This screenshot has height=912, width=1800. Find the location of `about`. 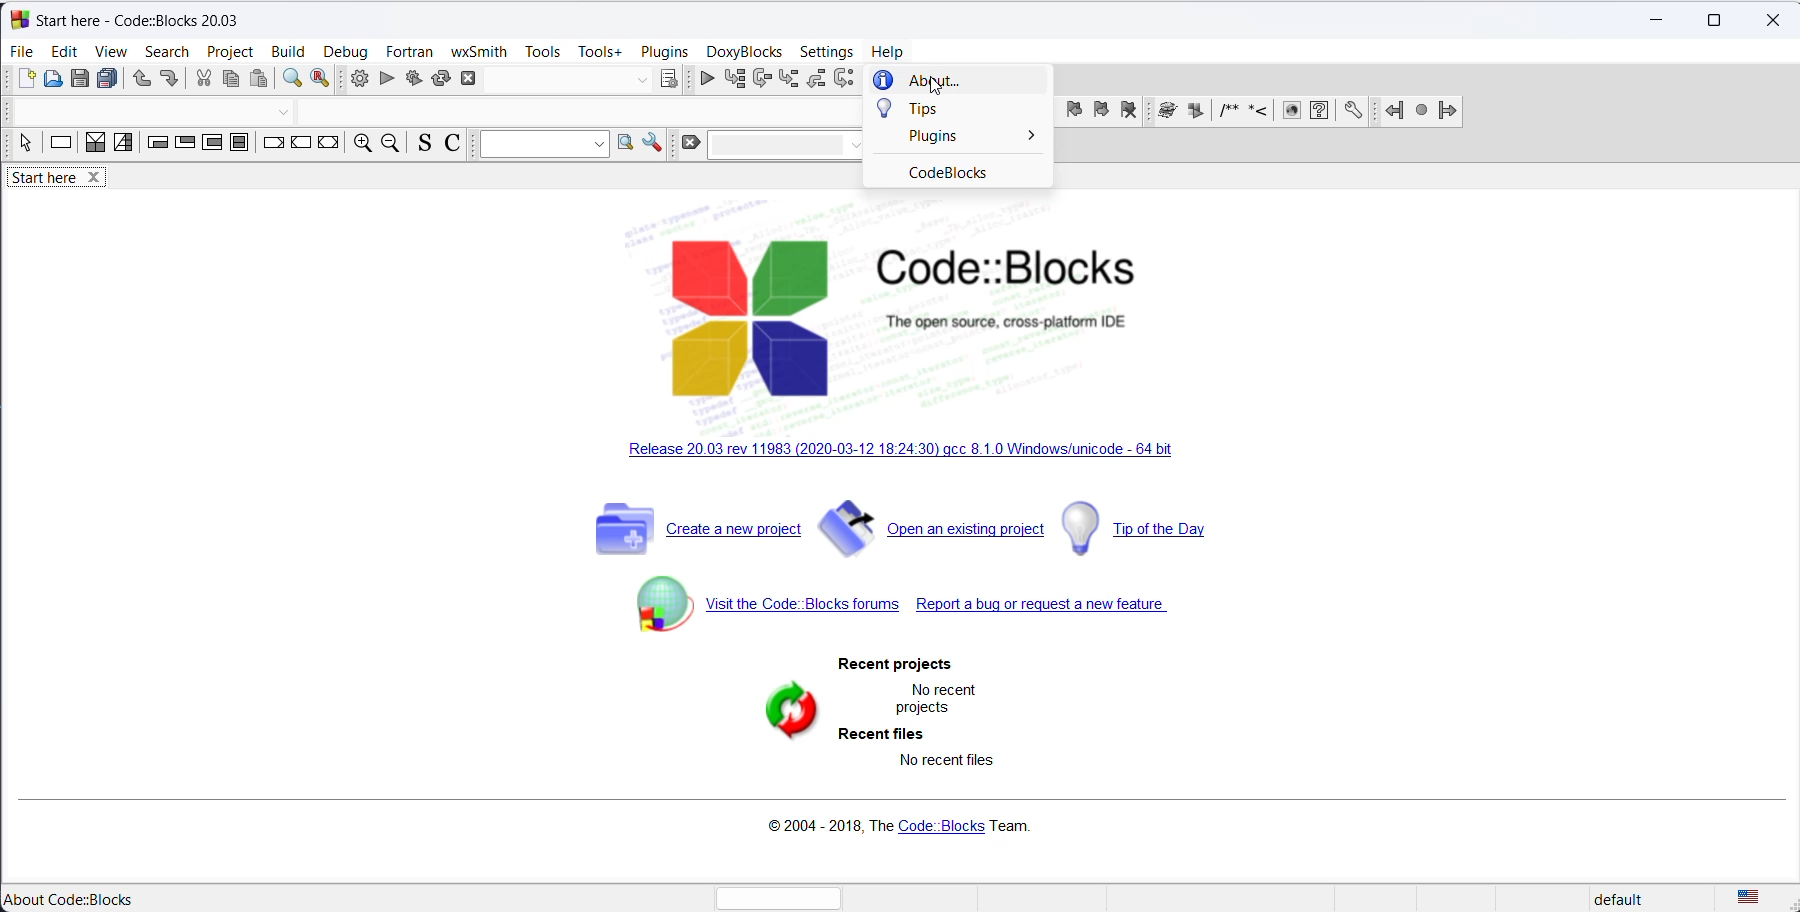

about is located at coordinates (958, 79).